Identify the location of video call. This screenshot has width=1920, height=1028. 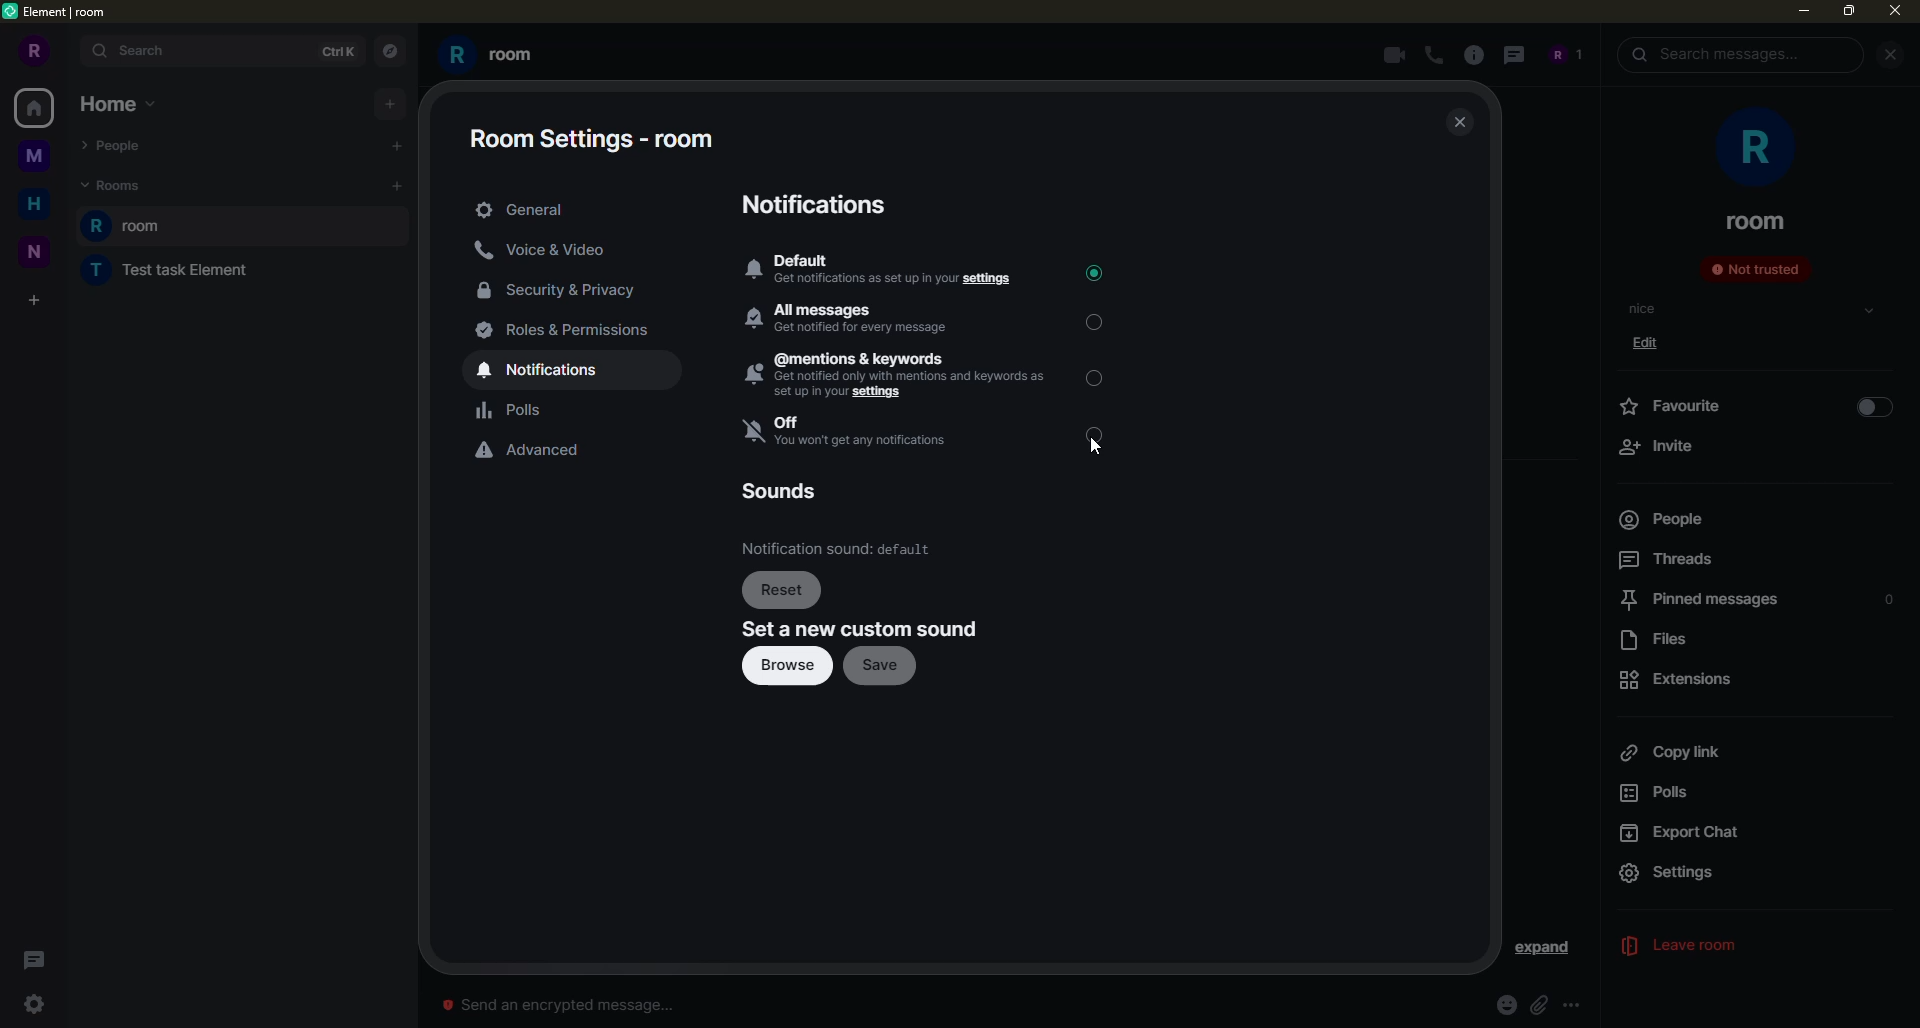
(1389, 55).